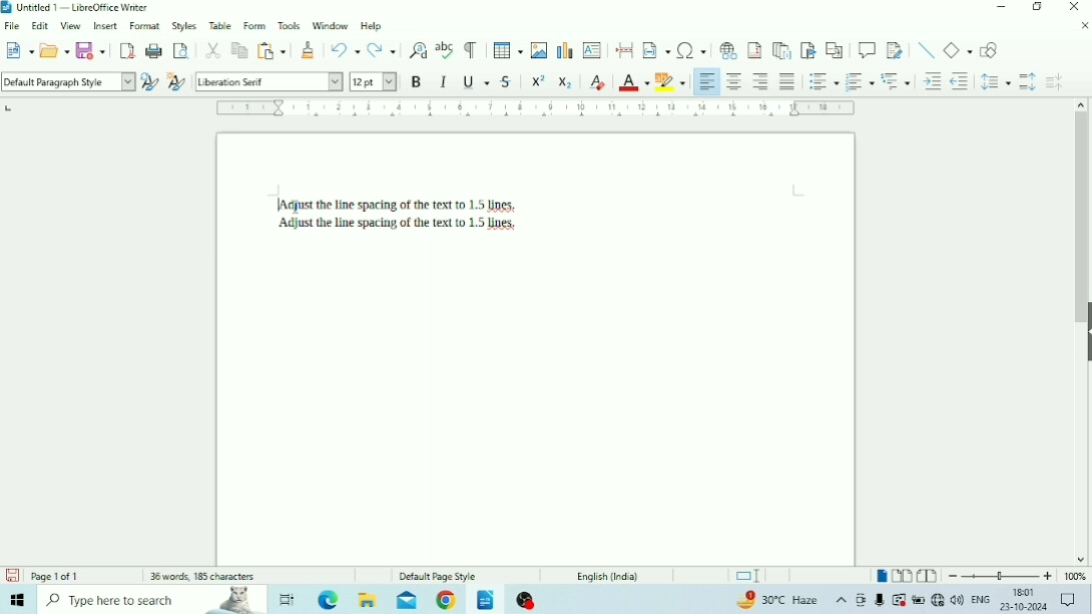  I want to click on Justified, so click(787, 82).